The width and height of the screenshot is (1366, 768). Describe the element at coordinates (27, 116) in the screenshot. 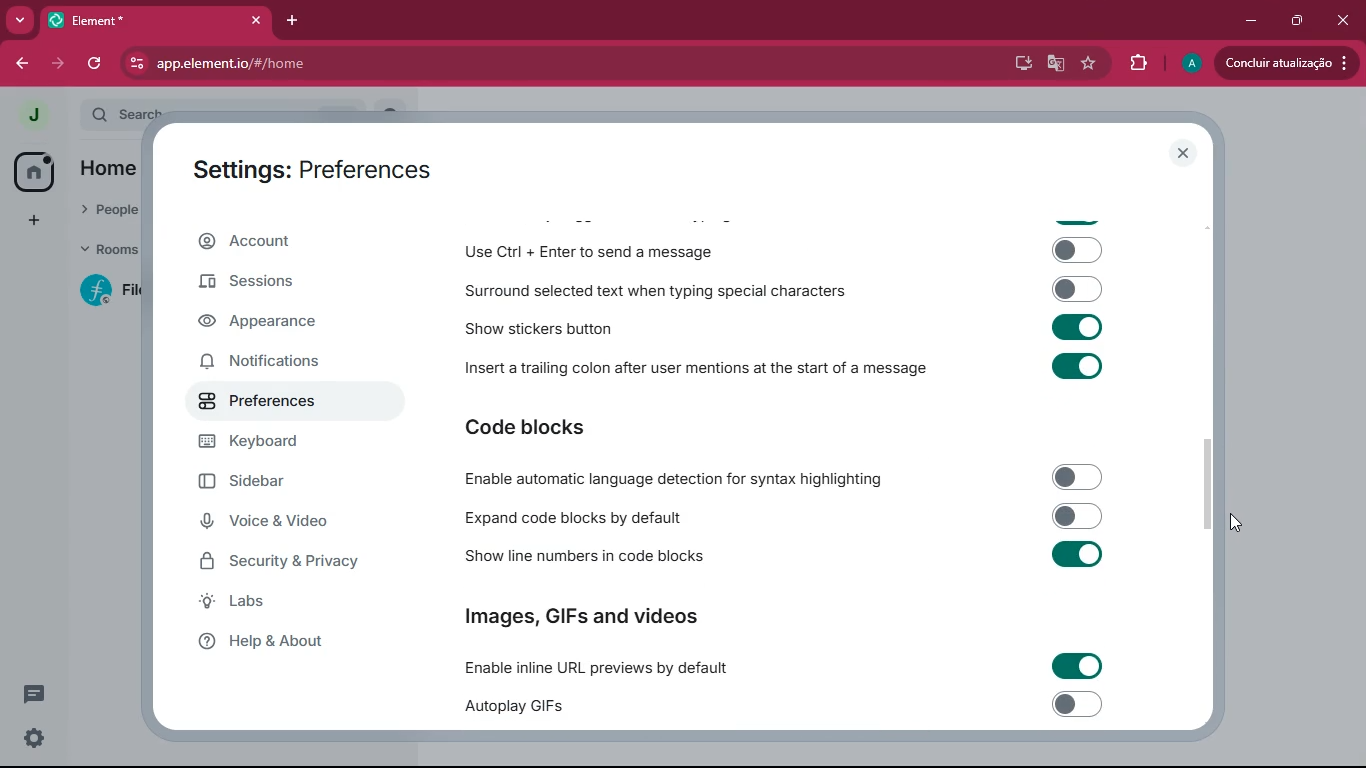

I see `profile picture` at that location.